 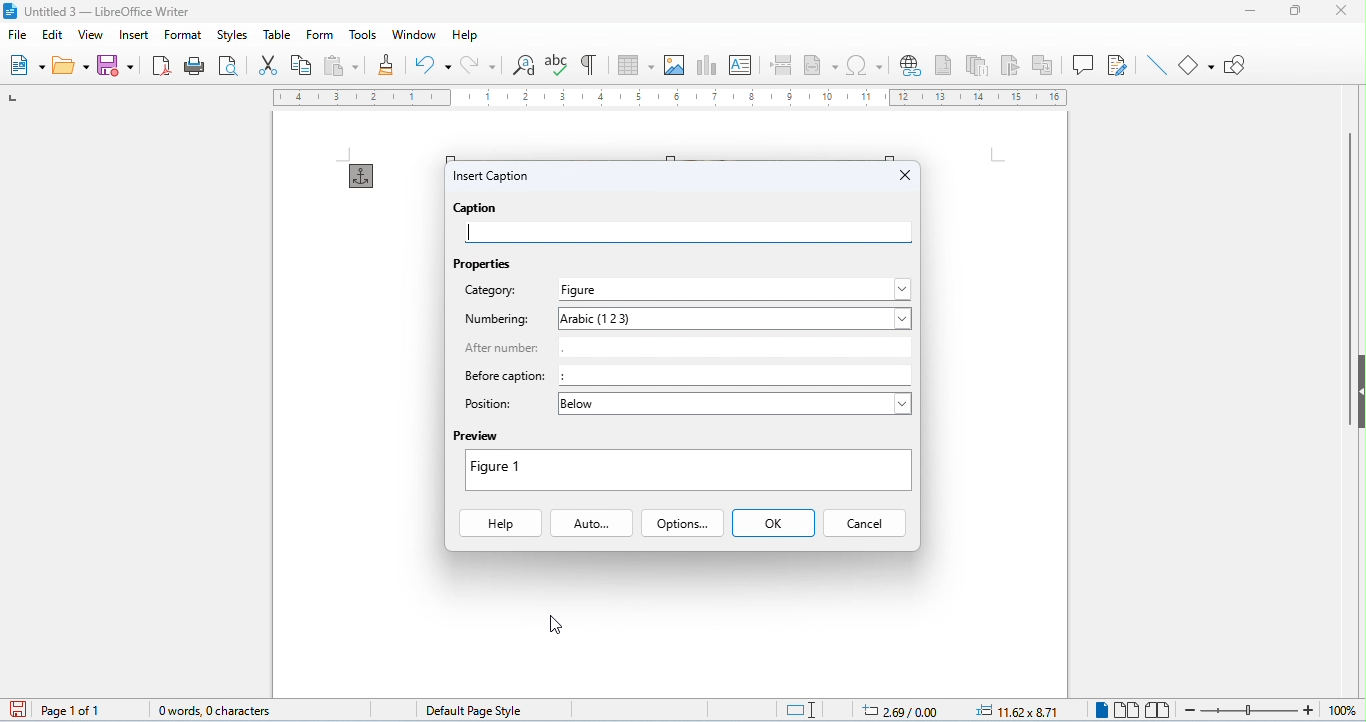 I want to click on cursor position, so click(x=891, y=709).